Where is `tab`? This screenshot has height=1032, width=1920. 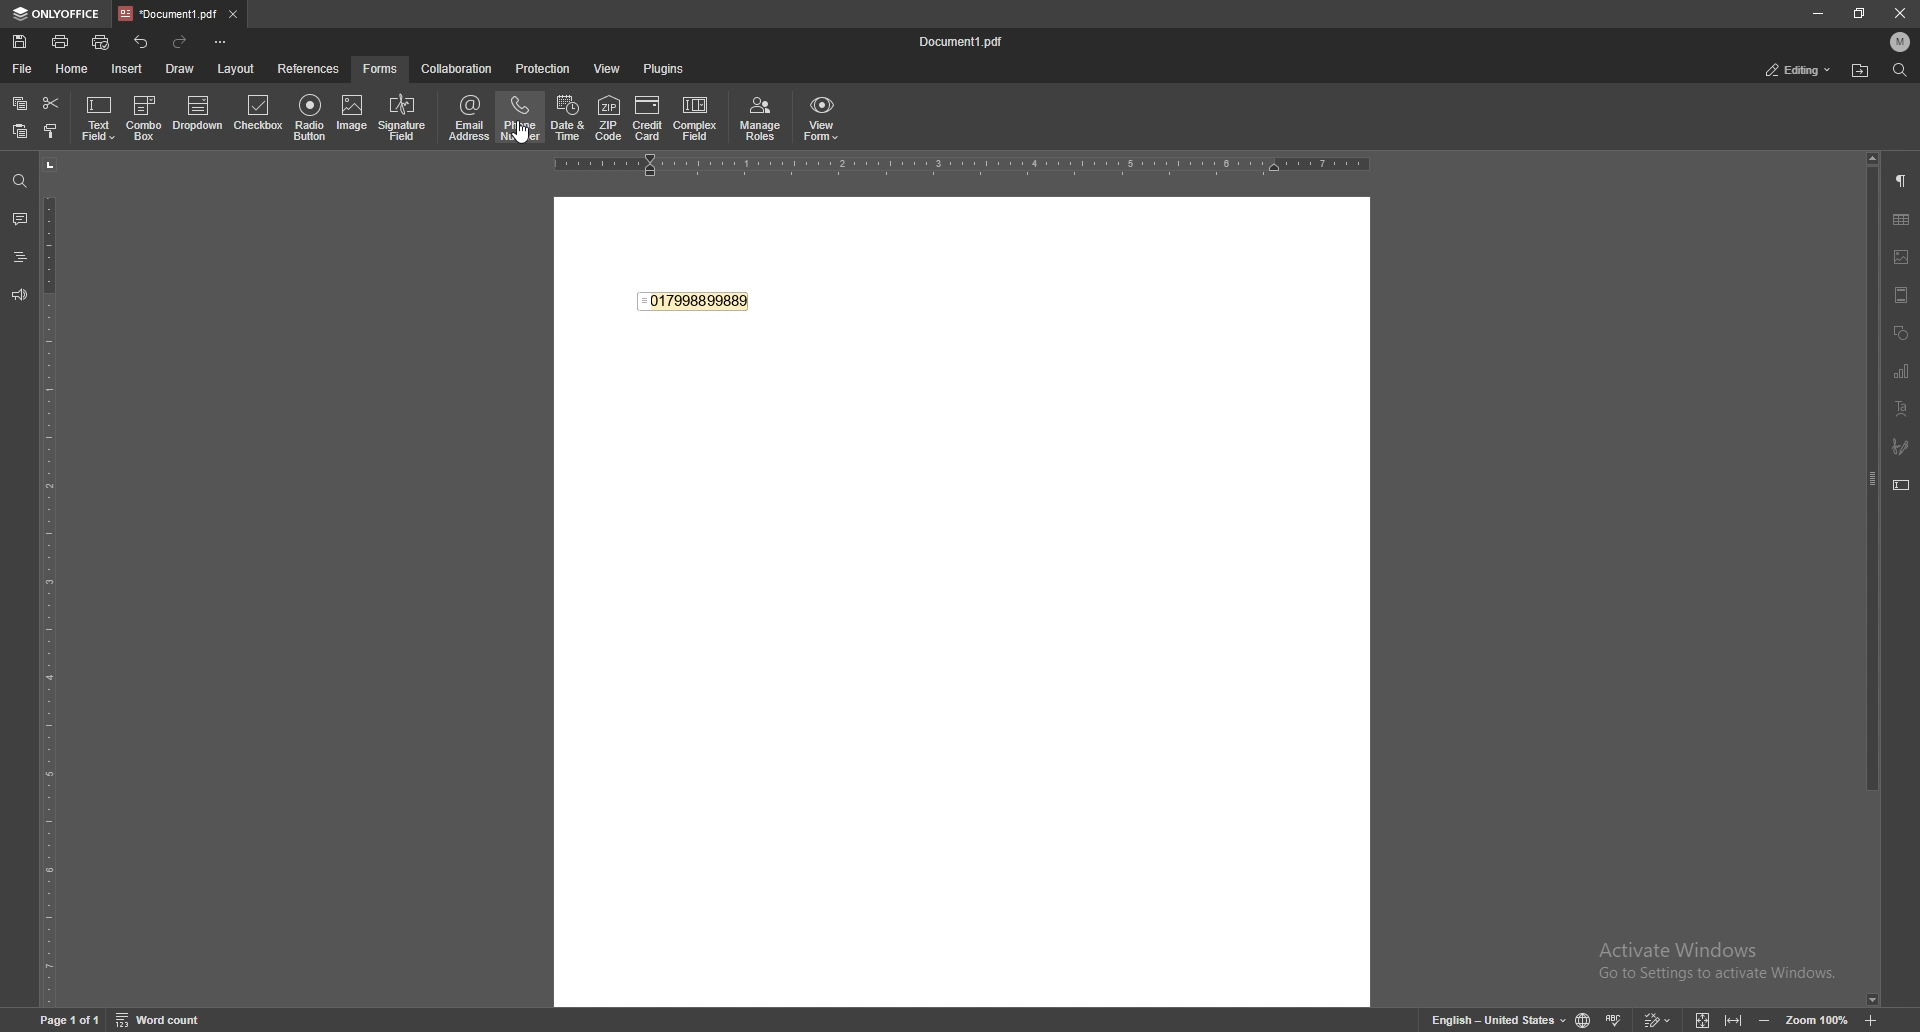 tab is located at coordinates (168, 14).